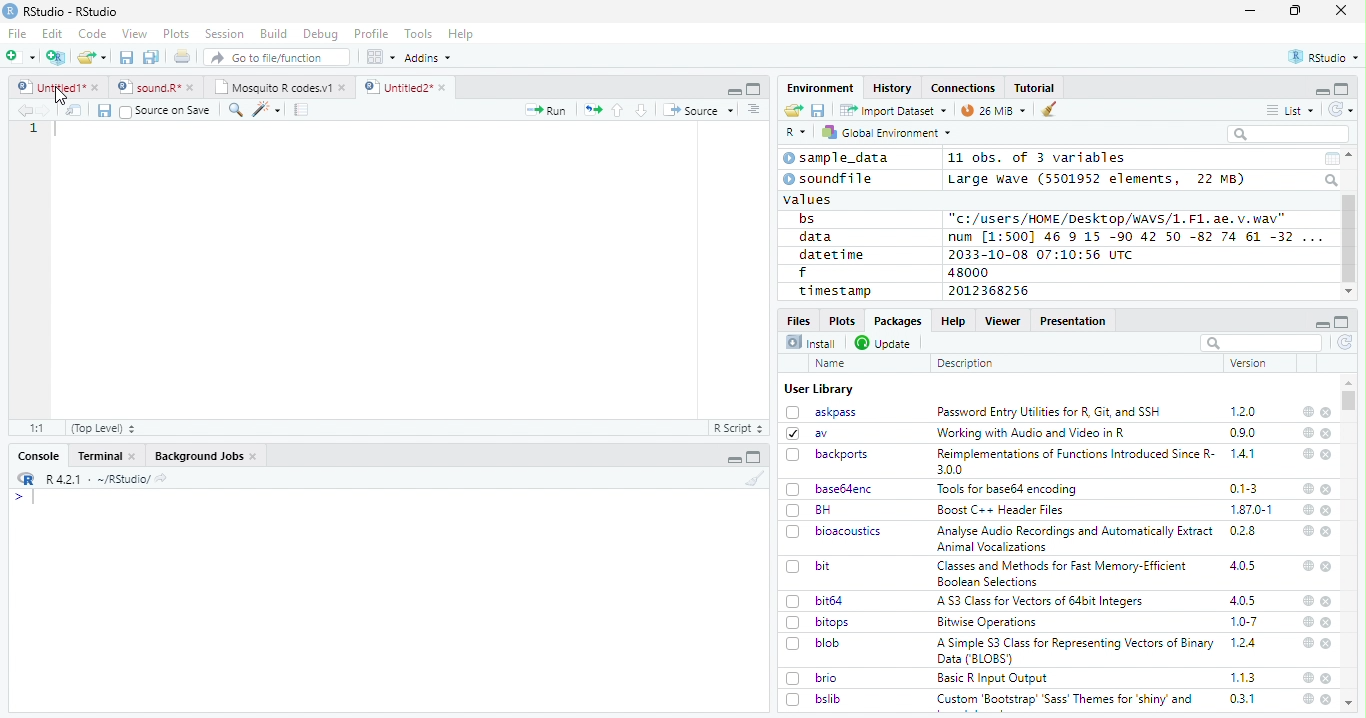  What do you see at coordinates (1326, 413) in the screenshot?
I see `close` at bounding box center [1326, 413].